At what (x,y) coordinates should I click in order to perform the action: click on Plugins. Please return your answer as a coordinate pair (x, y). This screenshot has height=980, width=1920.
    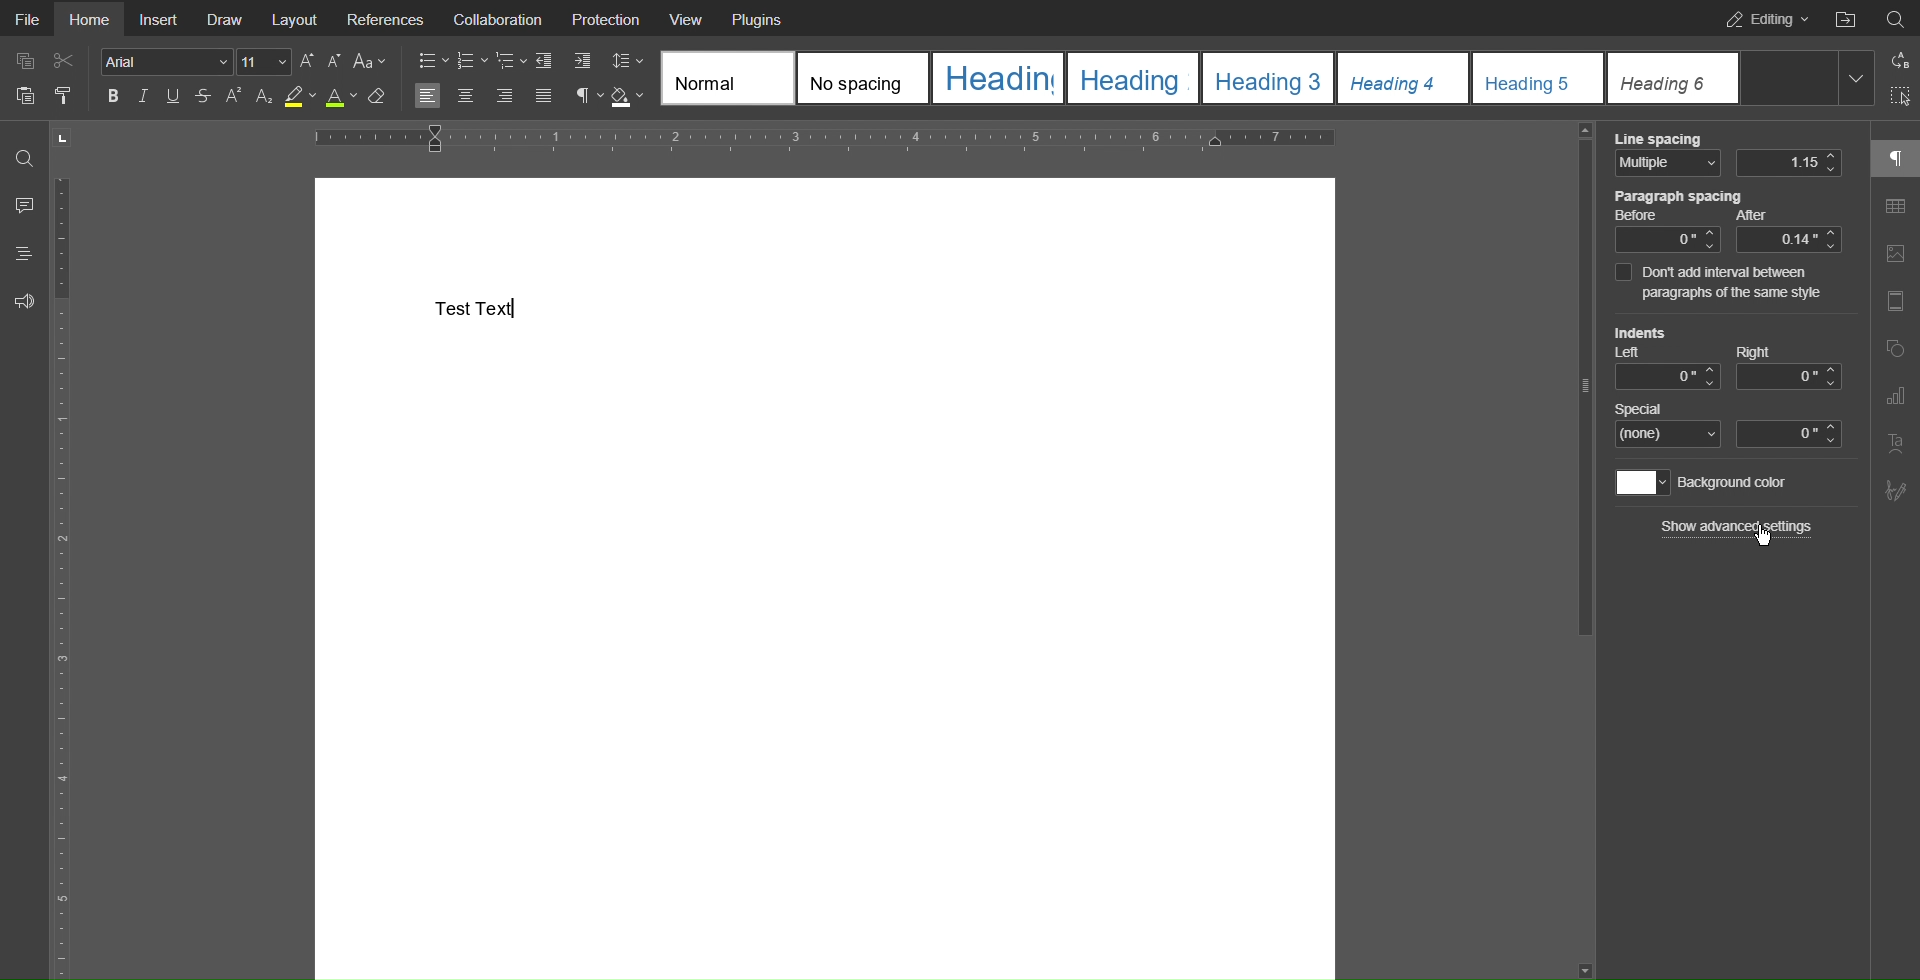
    Looking at the image, I should click on (755, 18).